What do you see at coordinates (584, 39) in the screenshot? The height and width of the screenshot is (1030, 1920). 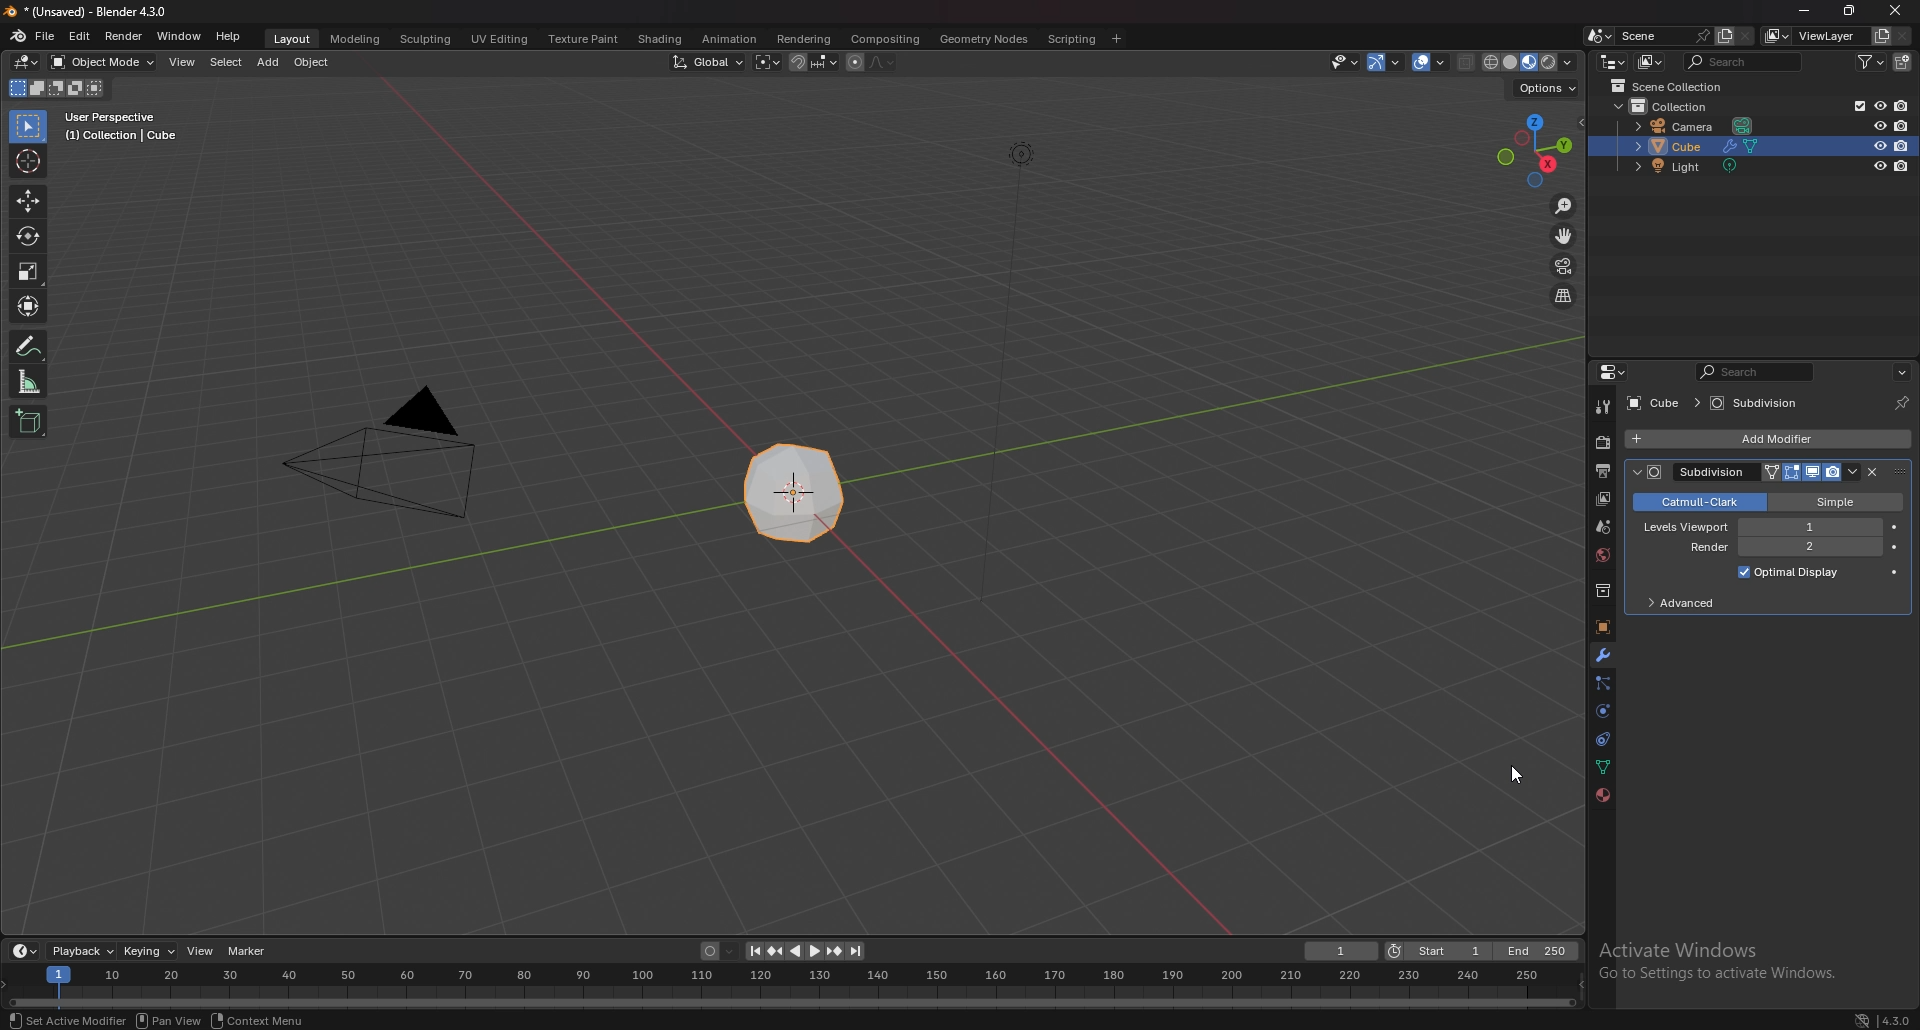 I see `texture paint` at bounding box center [584, 39].